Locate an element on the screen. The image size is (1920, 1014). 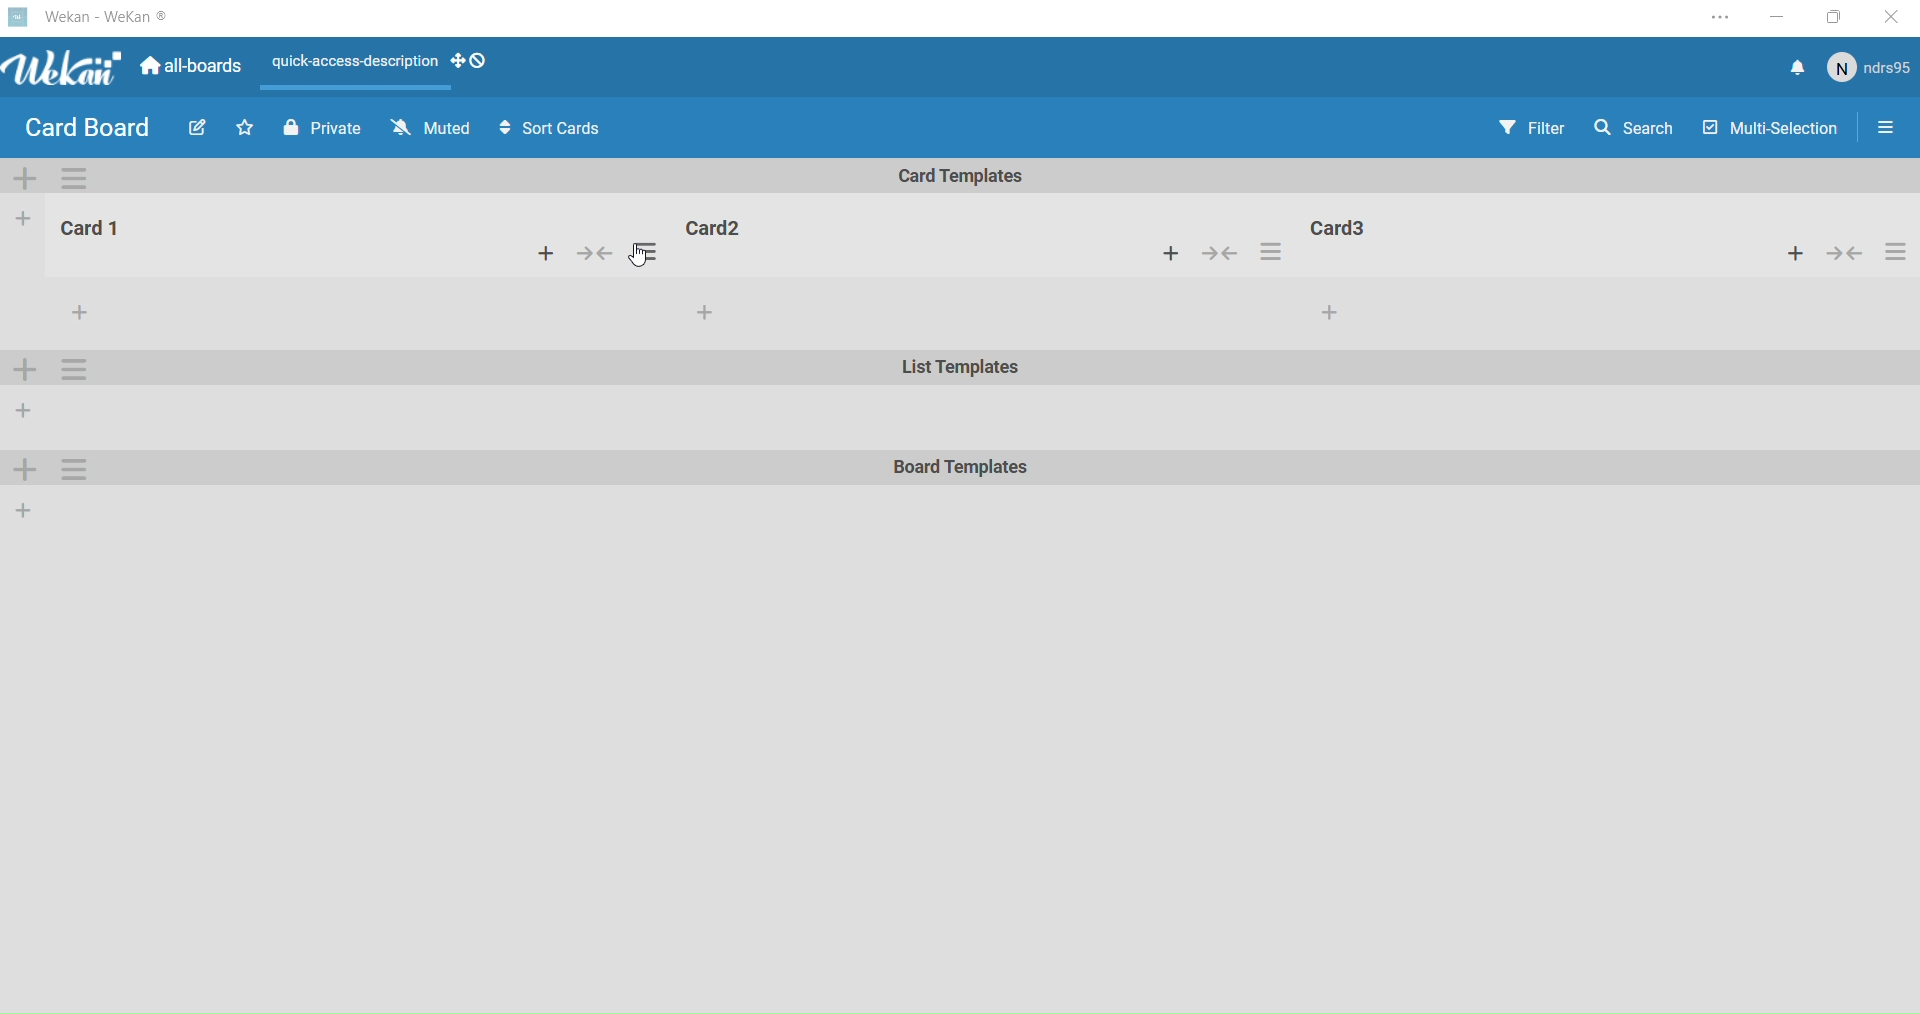
Actions is located at coordinates (357, 61).